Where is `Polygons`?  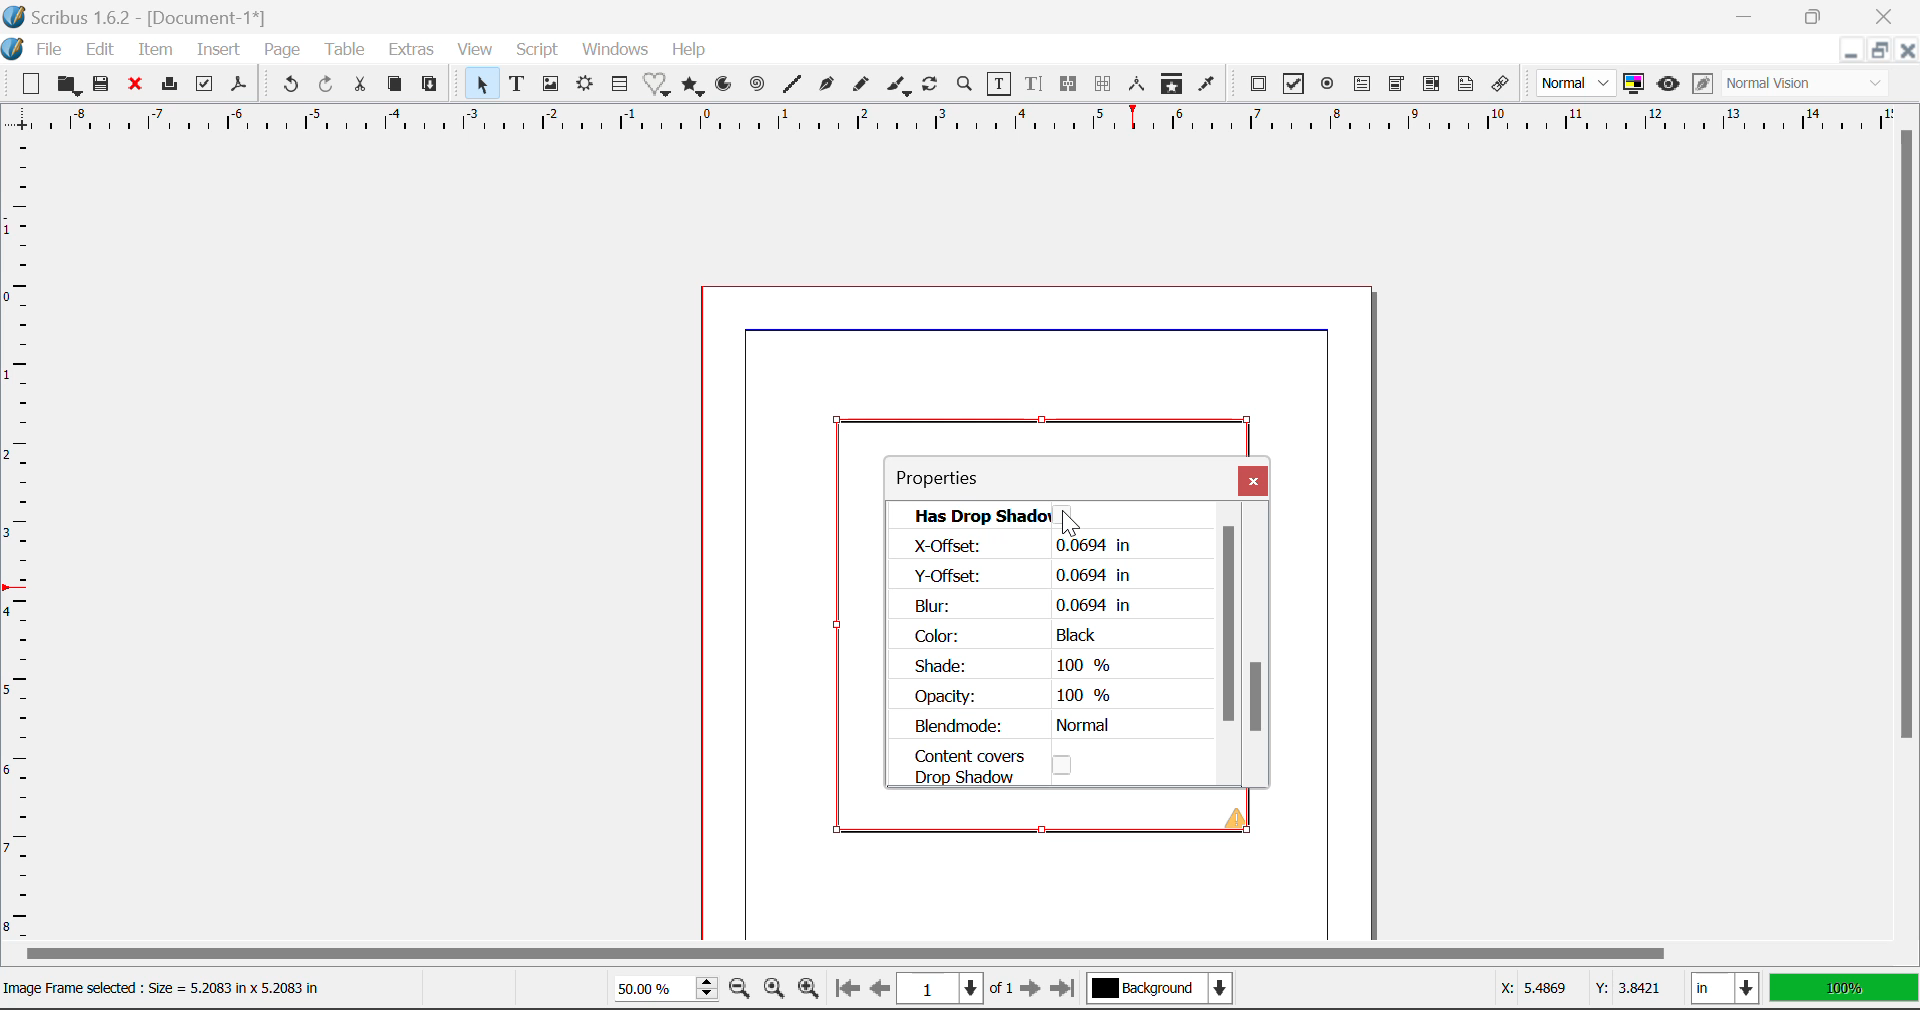 Polygons is located at coordinates (694, 87).